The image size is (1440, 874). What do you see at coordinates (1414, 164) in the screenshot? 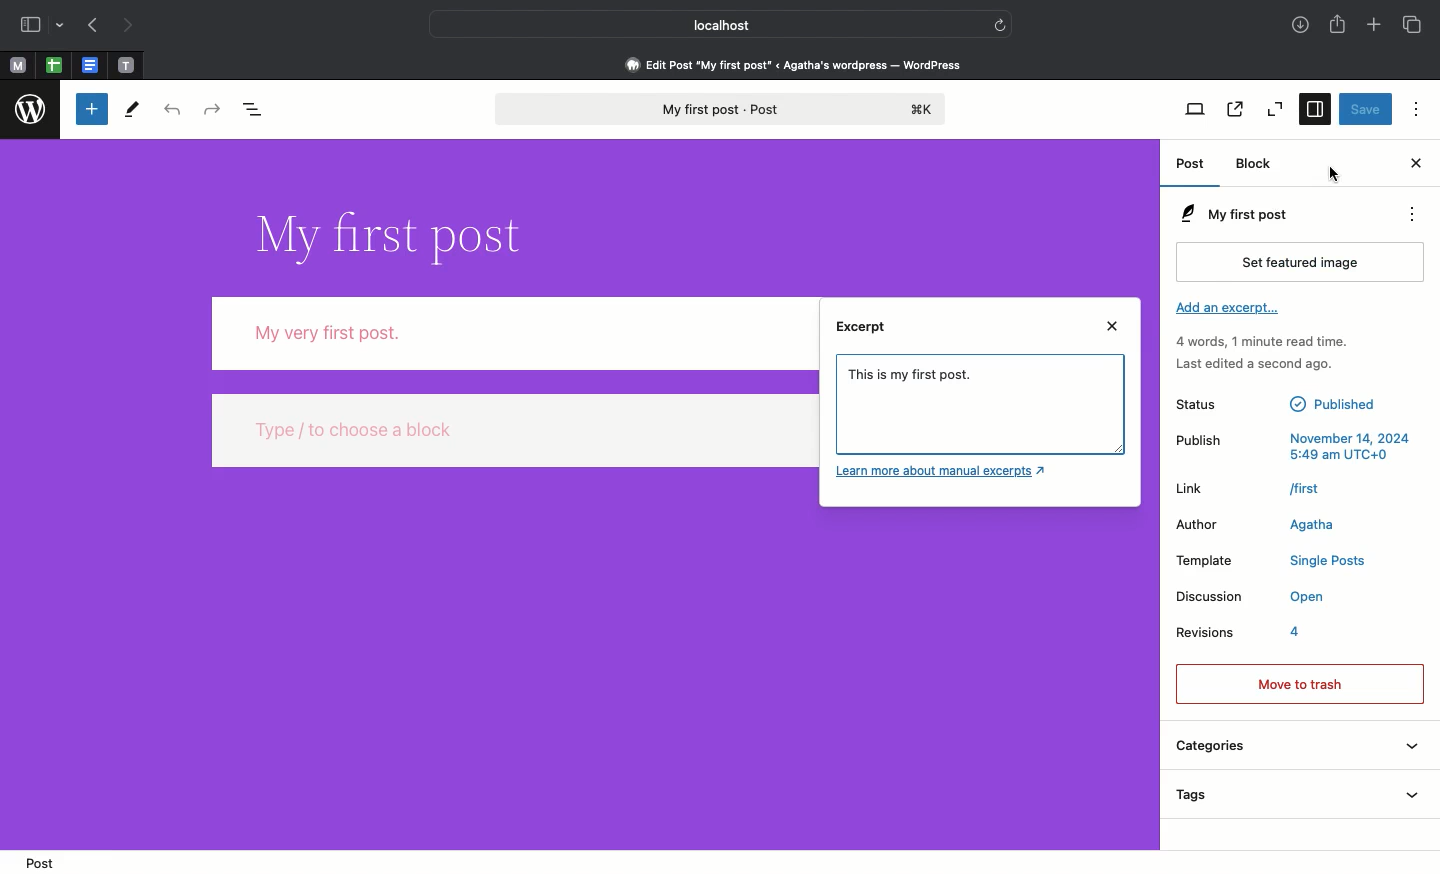
I see `Close` at bounding box center [1414, 164].